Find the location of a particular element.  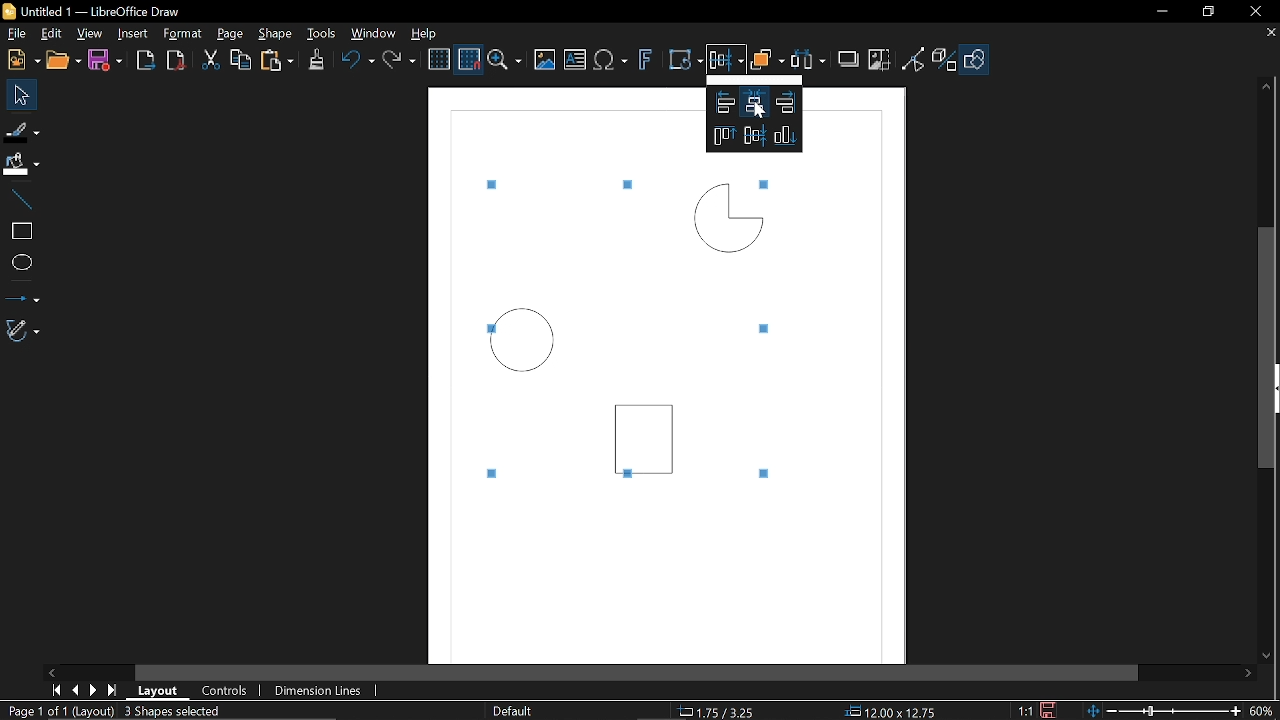

insert equation is located at coordinates (613, 62).